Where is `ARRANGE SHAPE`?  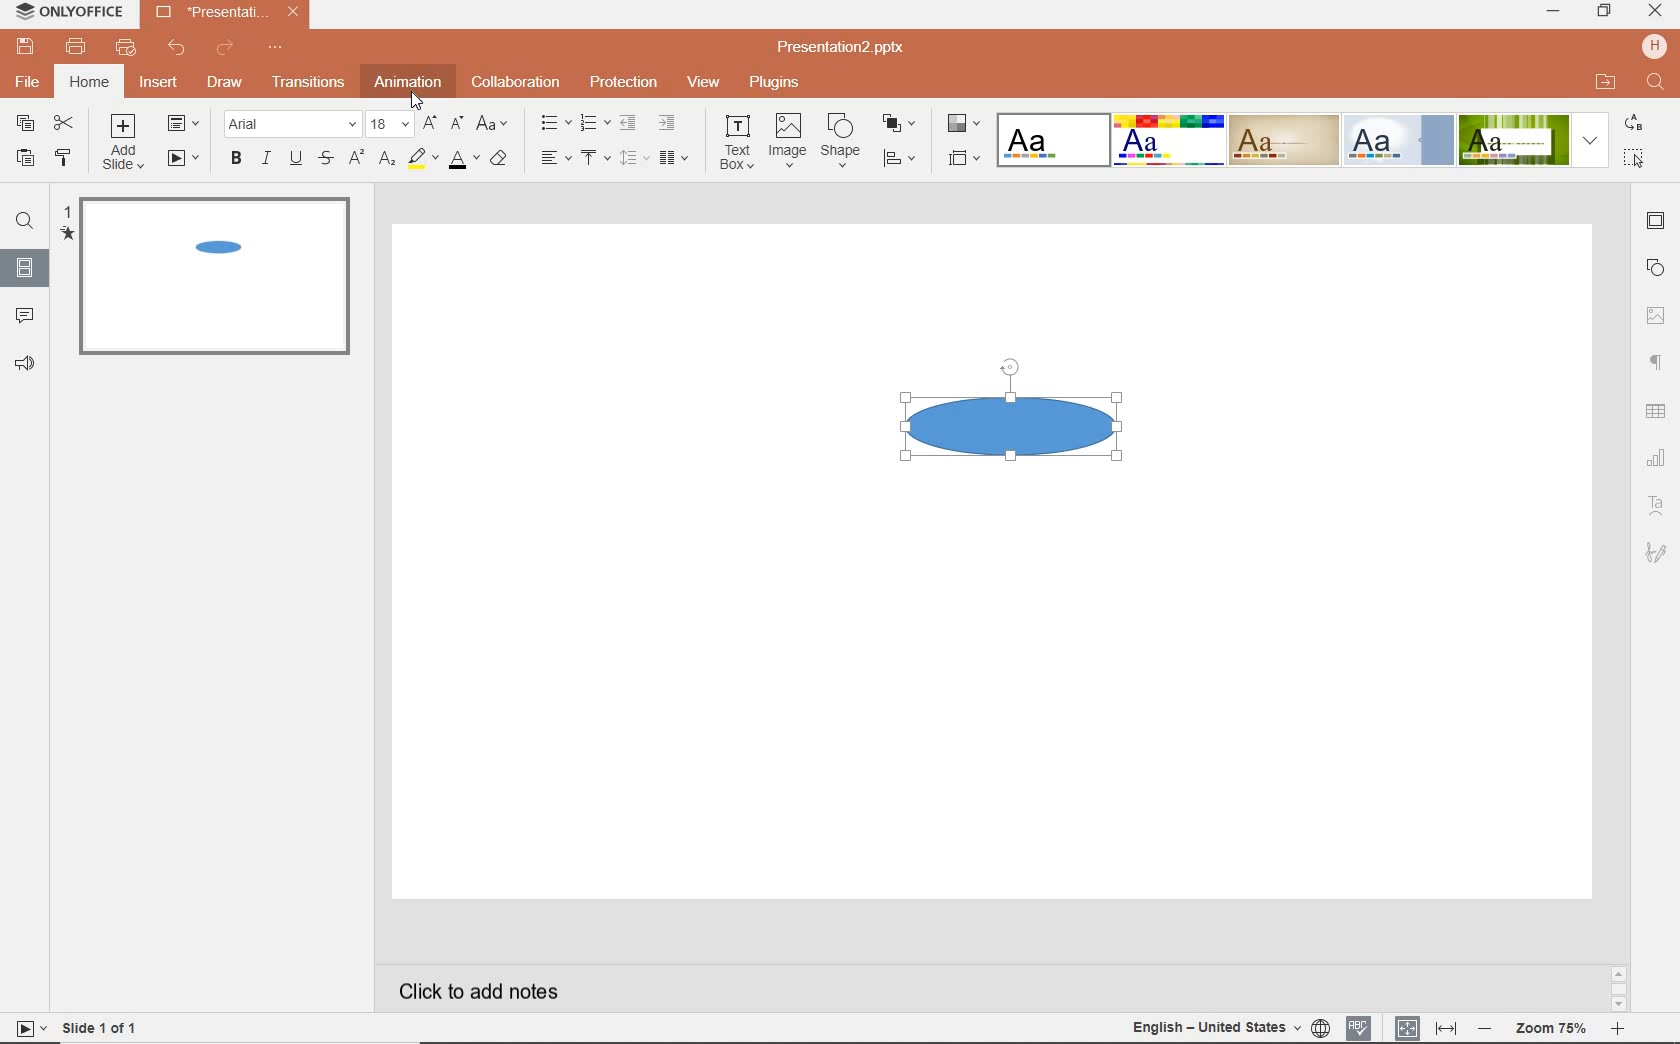 ARRANGE SHAPE is located at coordinates (902, 125).